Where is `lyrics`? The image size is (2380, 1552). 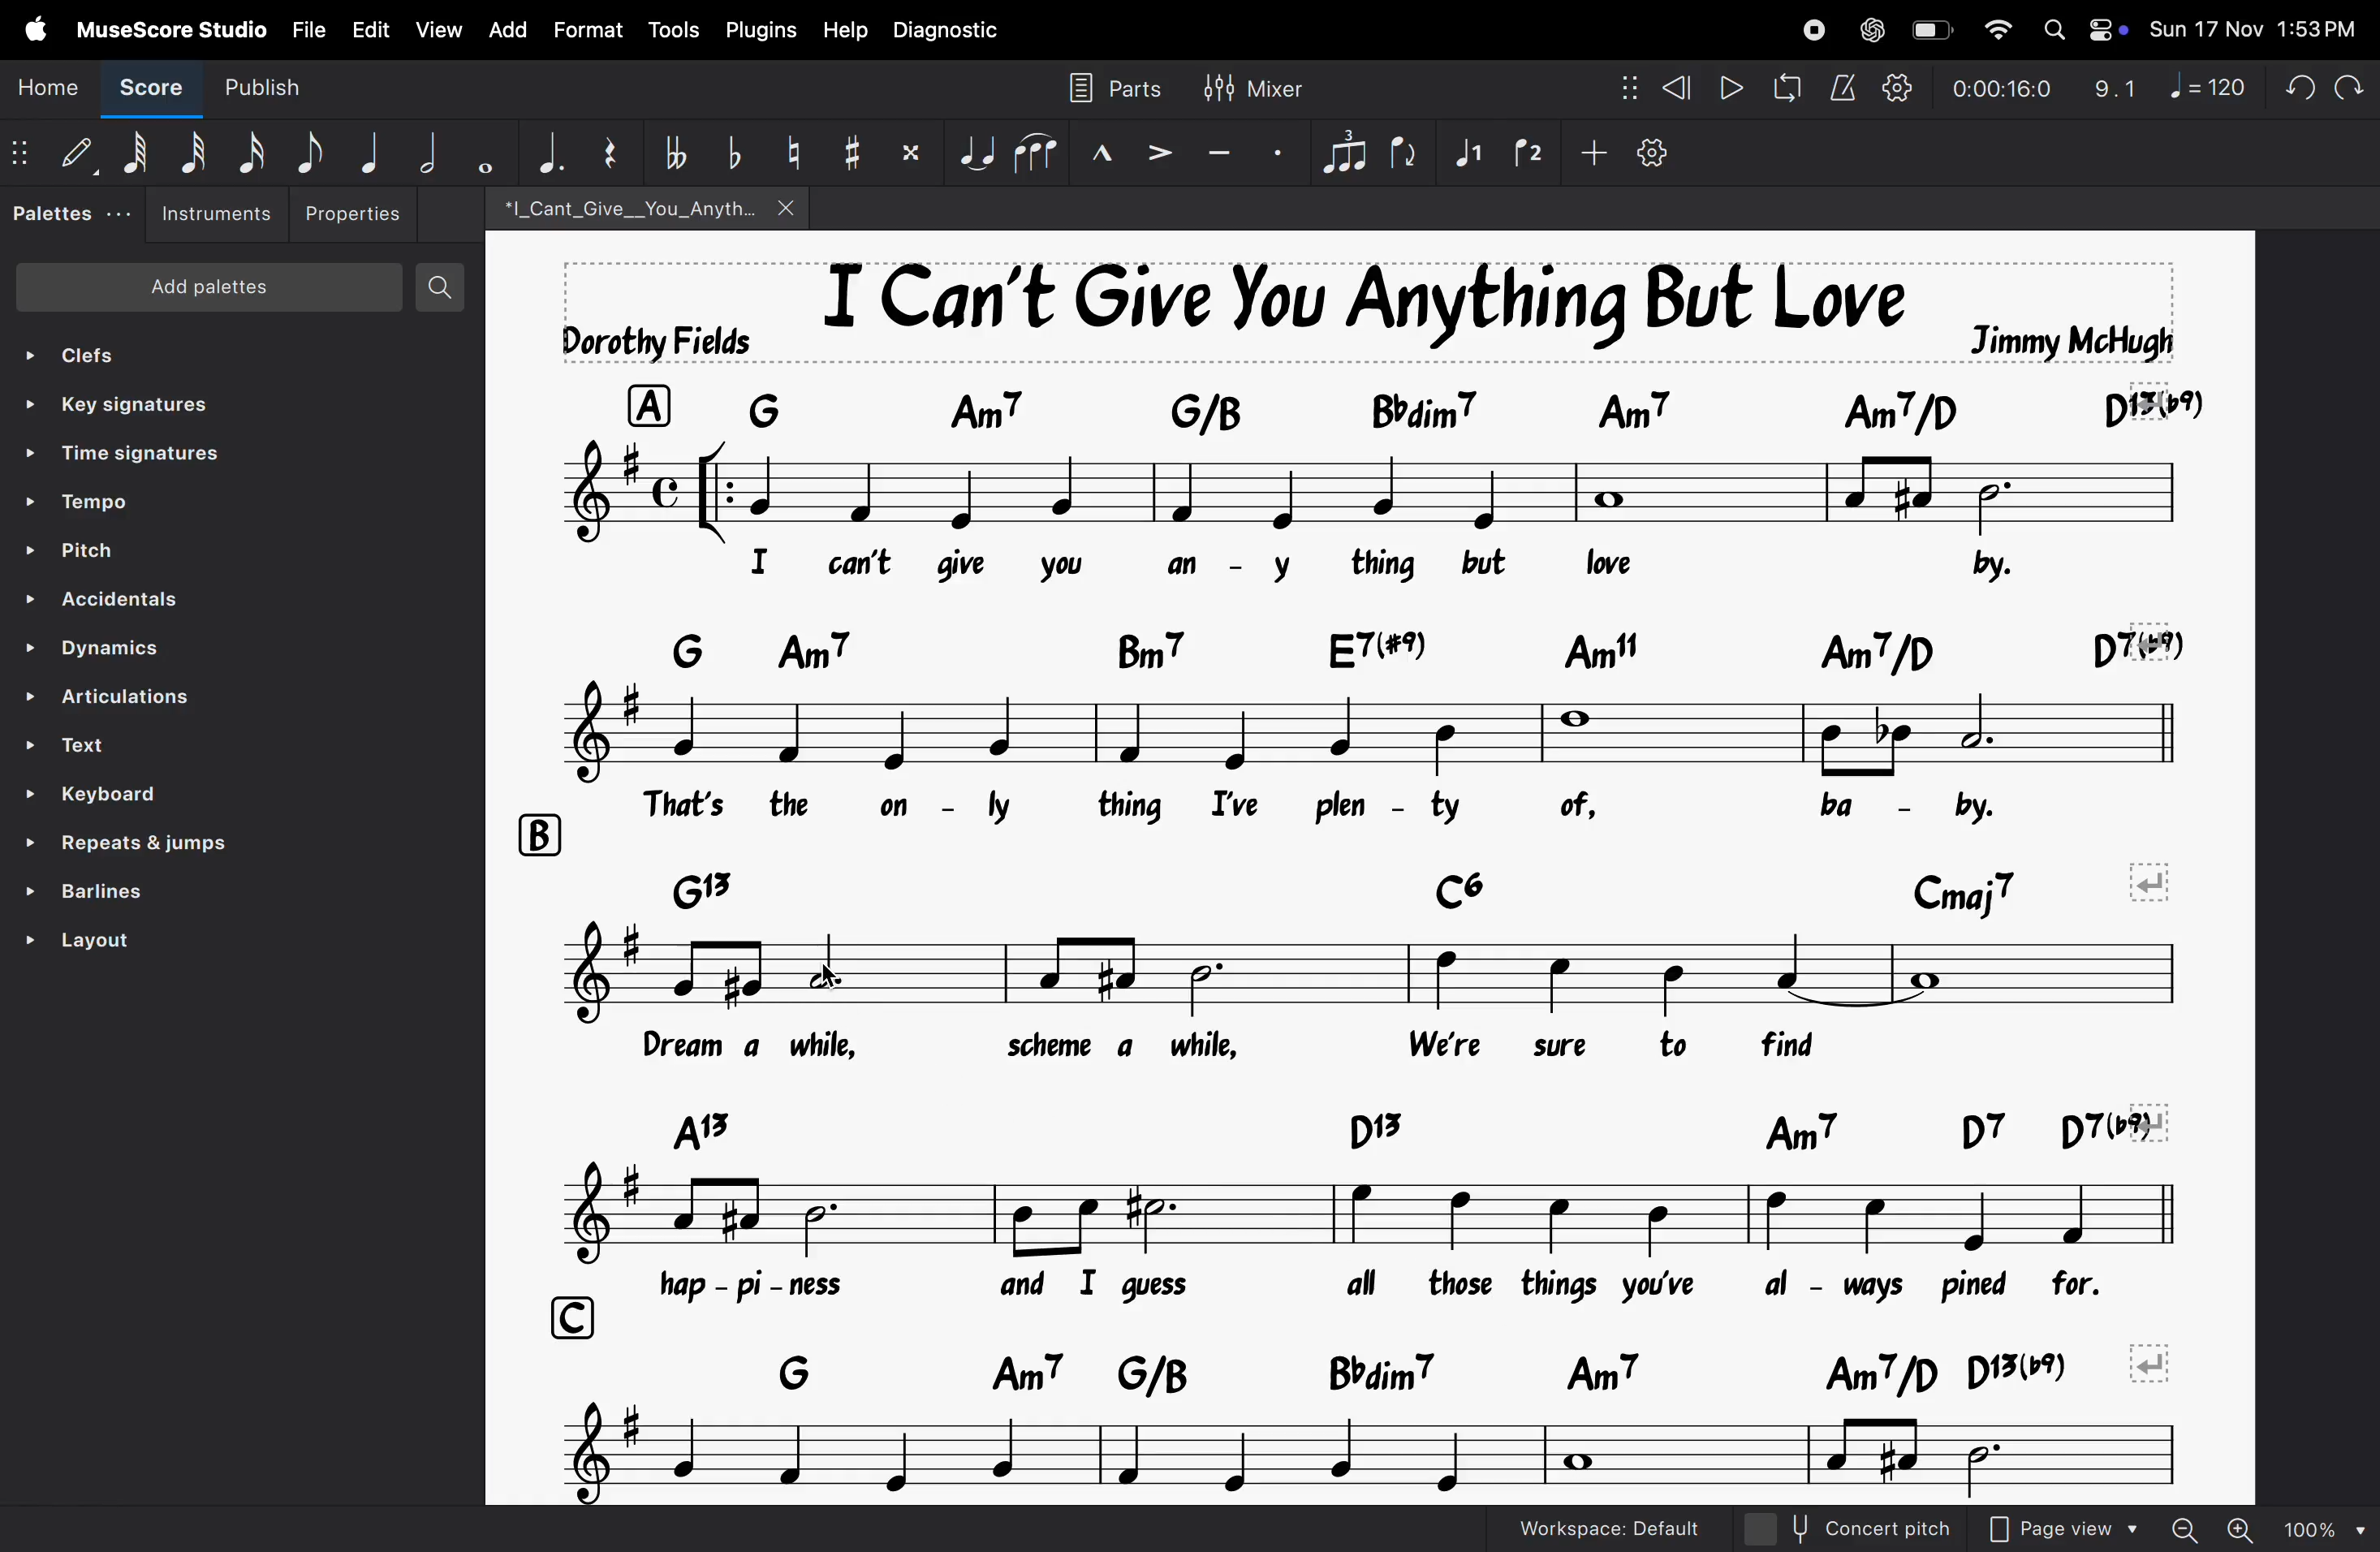
lyrics is located at coordinates (1335, 570).